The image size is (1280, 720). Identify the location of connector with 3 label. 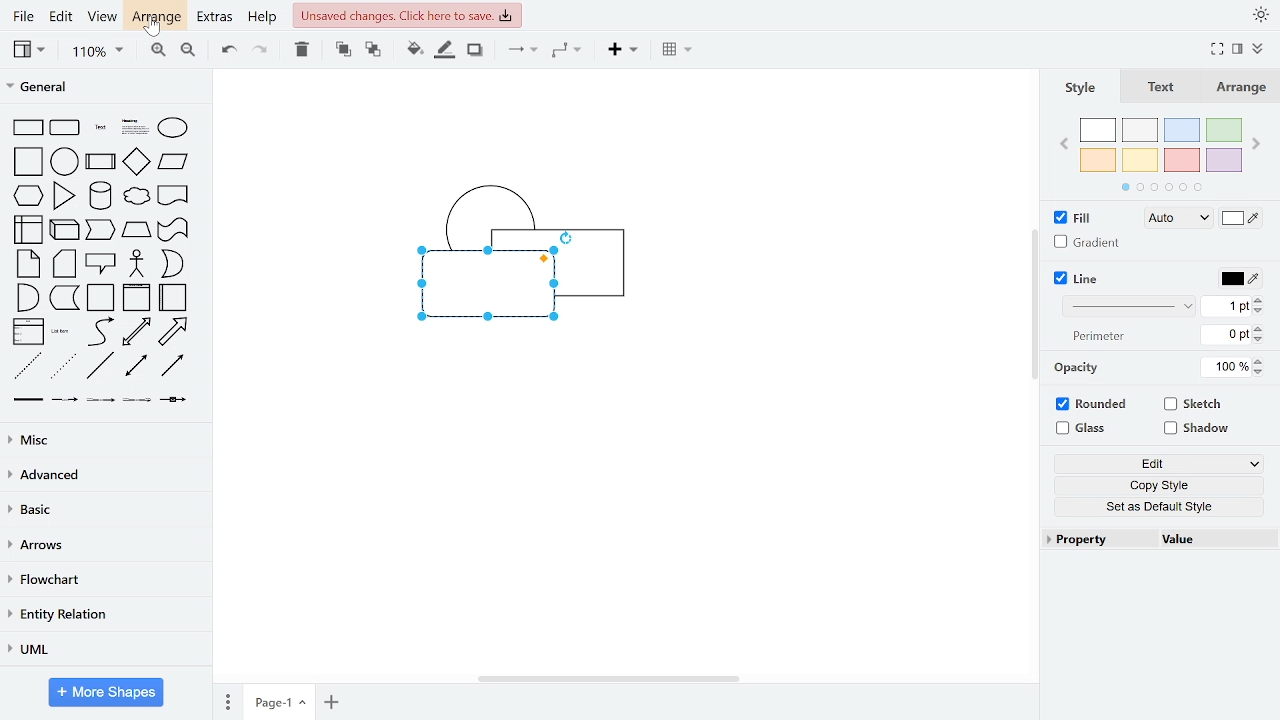
(139, 401).